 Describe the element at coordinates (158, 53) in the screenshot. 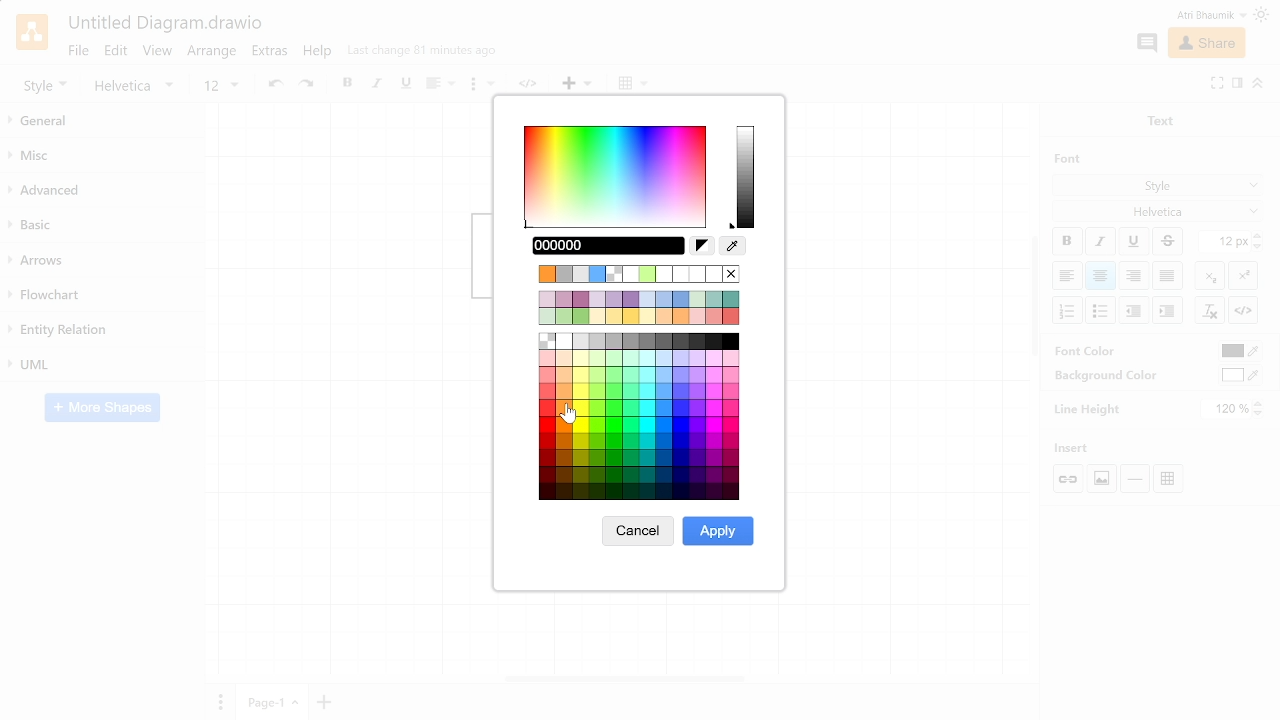

I see `View` at that location.